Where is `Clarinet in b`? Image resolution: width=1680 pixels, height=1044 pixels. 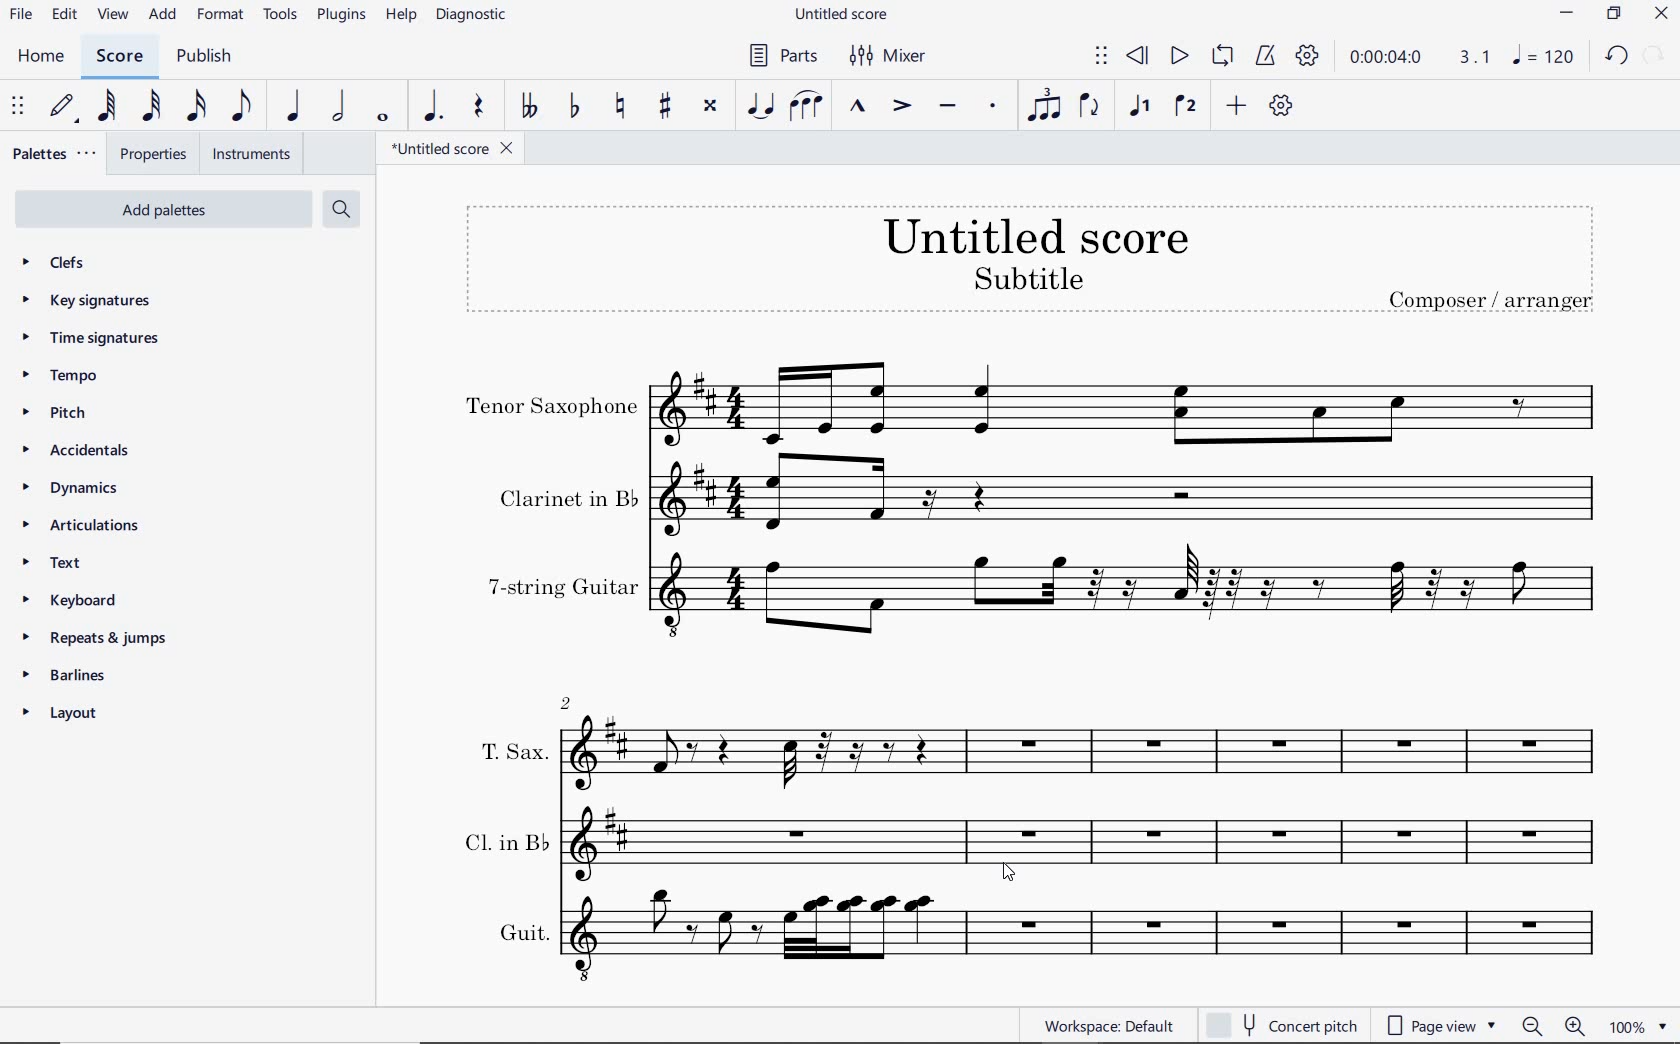 Clarinet in b is located at coordinates (1034, 500).